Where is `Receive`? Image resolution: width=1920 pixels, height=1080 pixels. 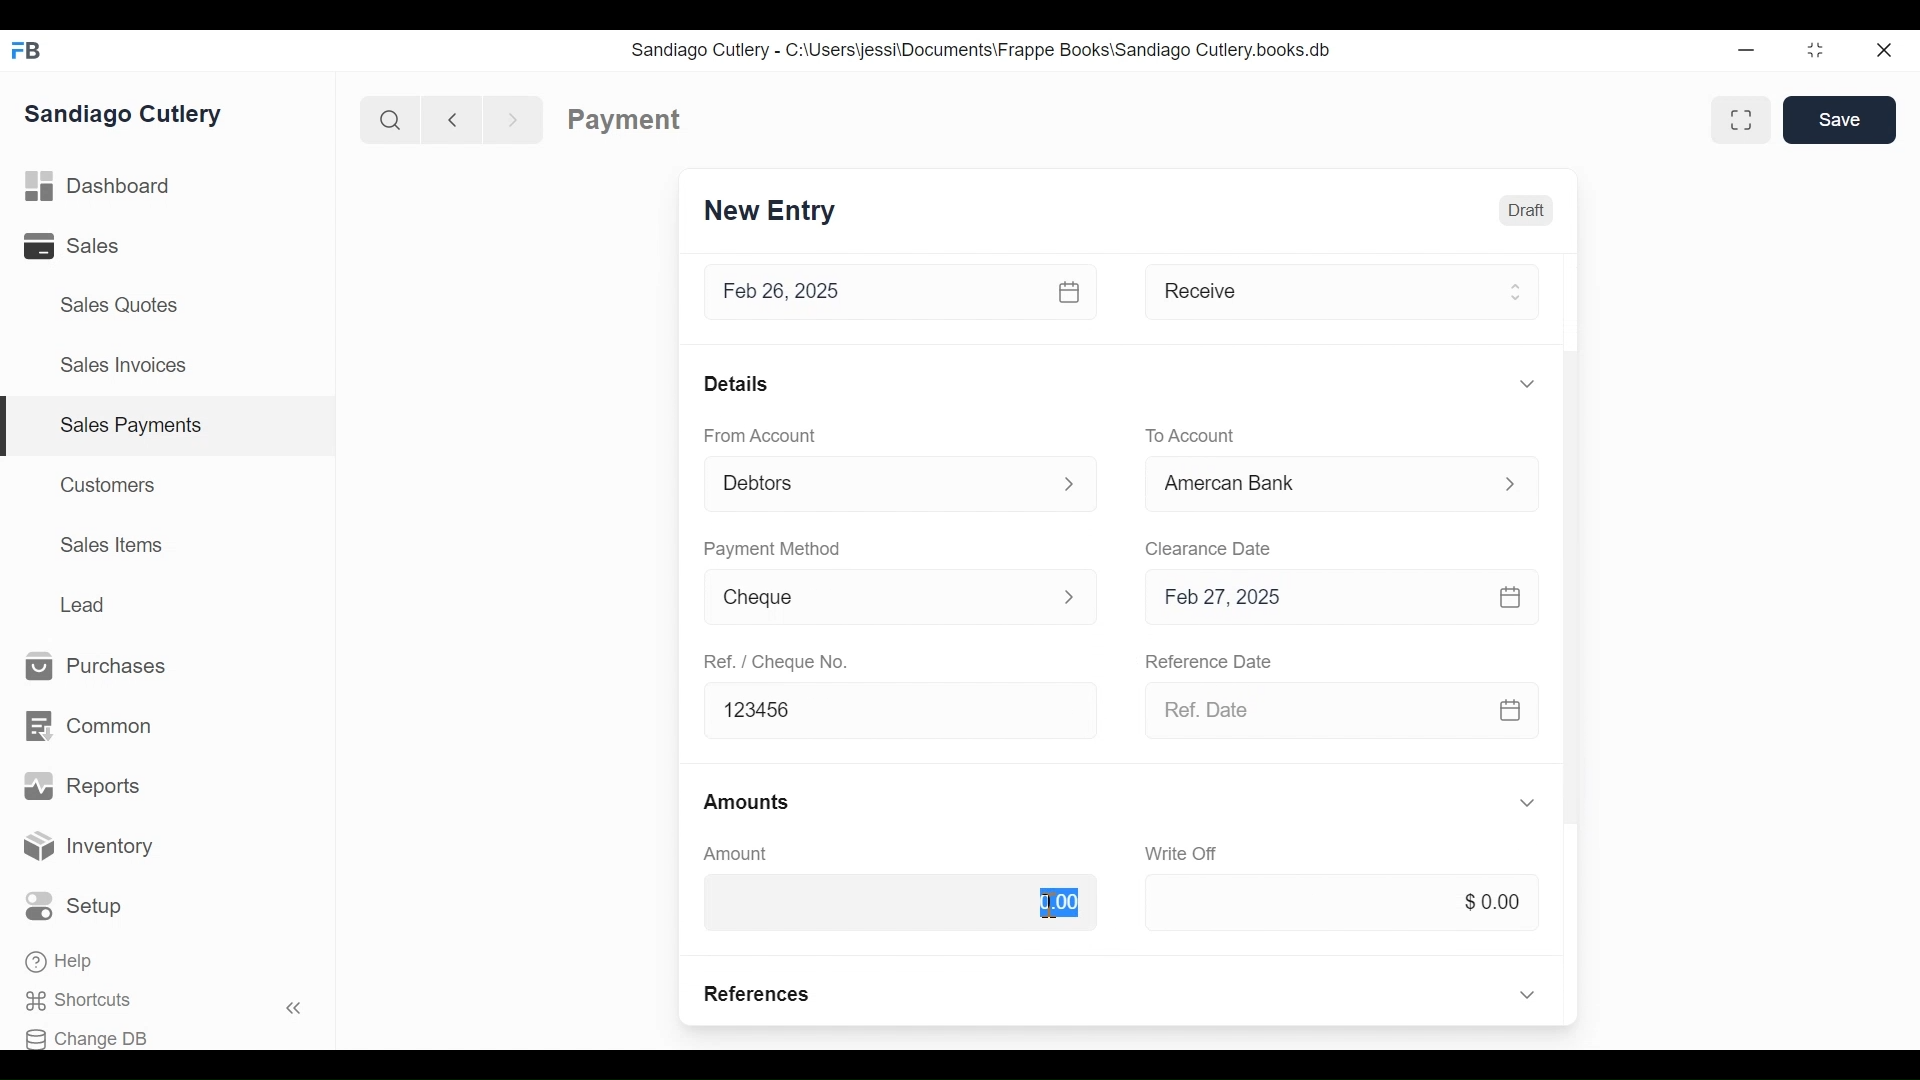 Receive is located at coordinates (1312, 290).